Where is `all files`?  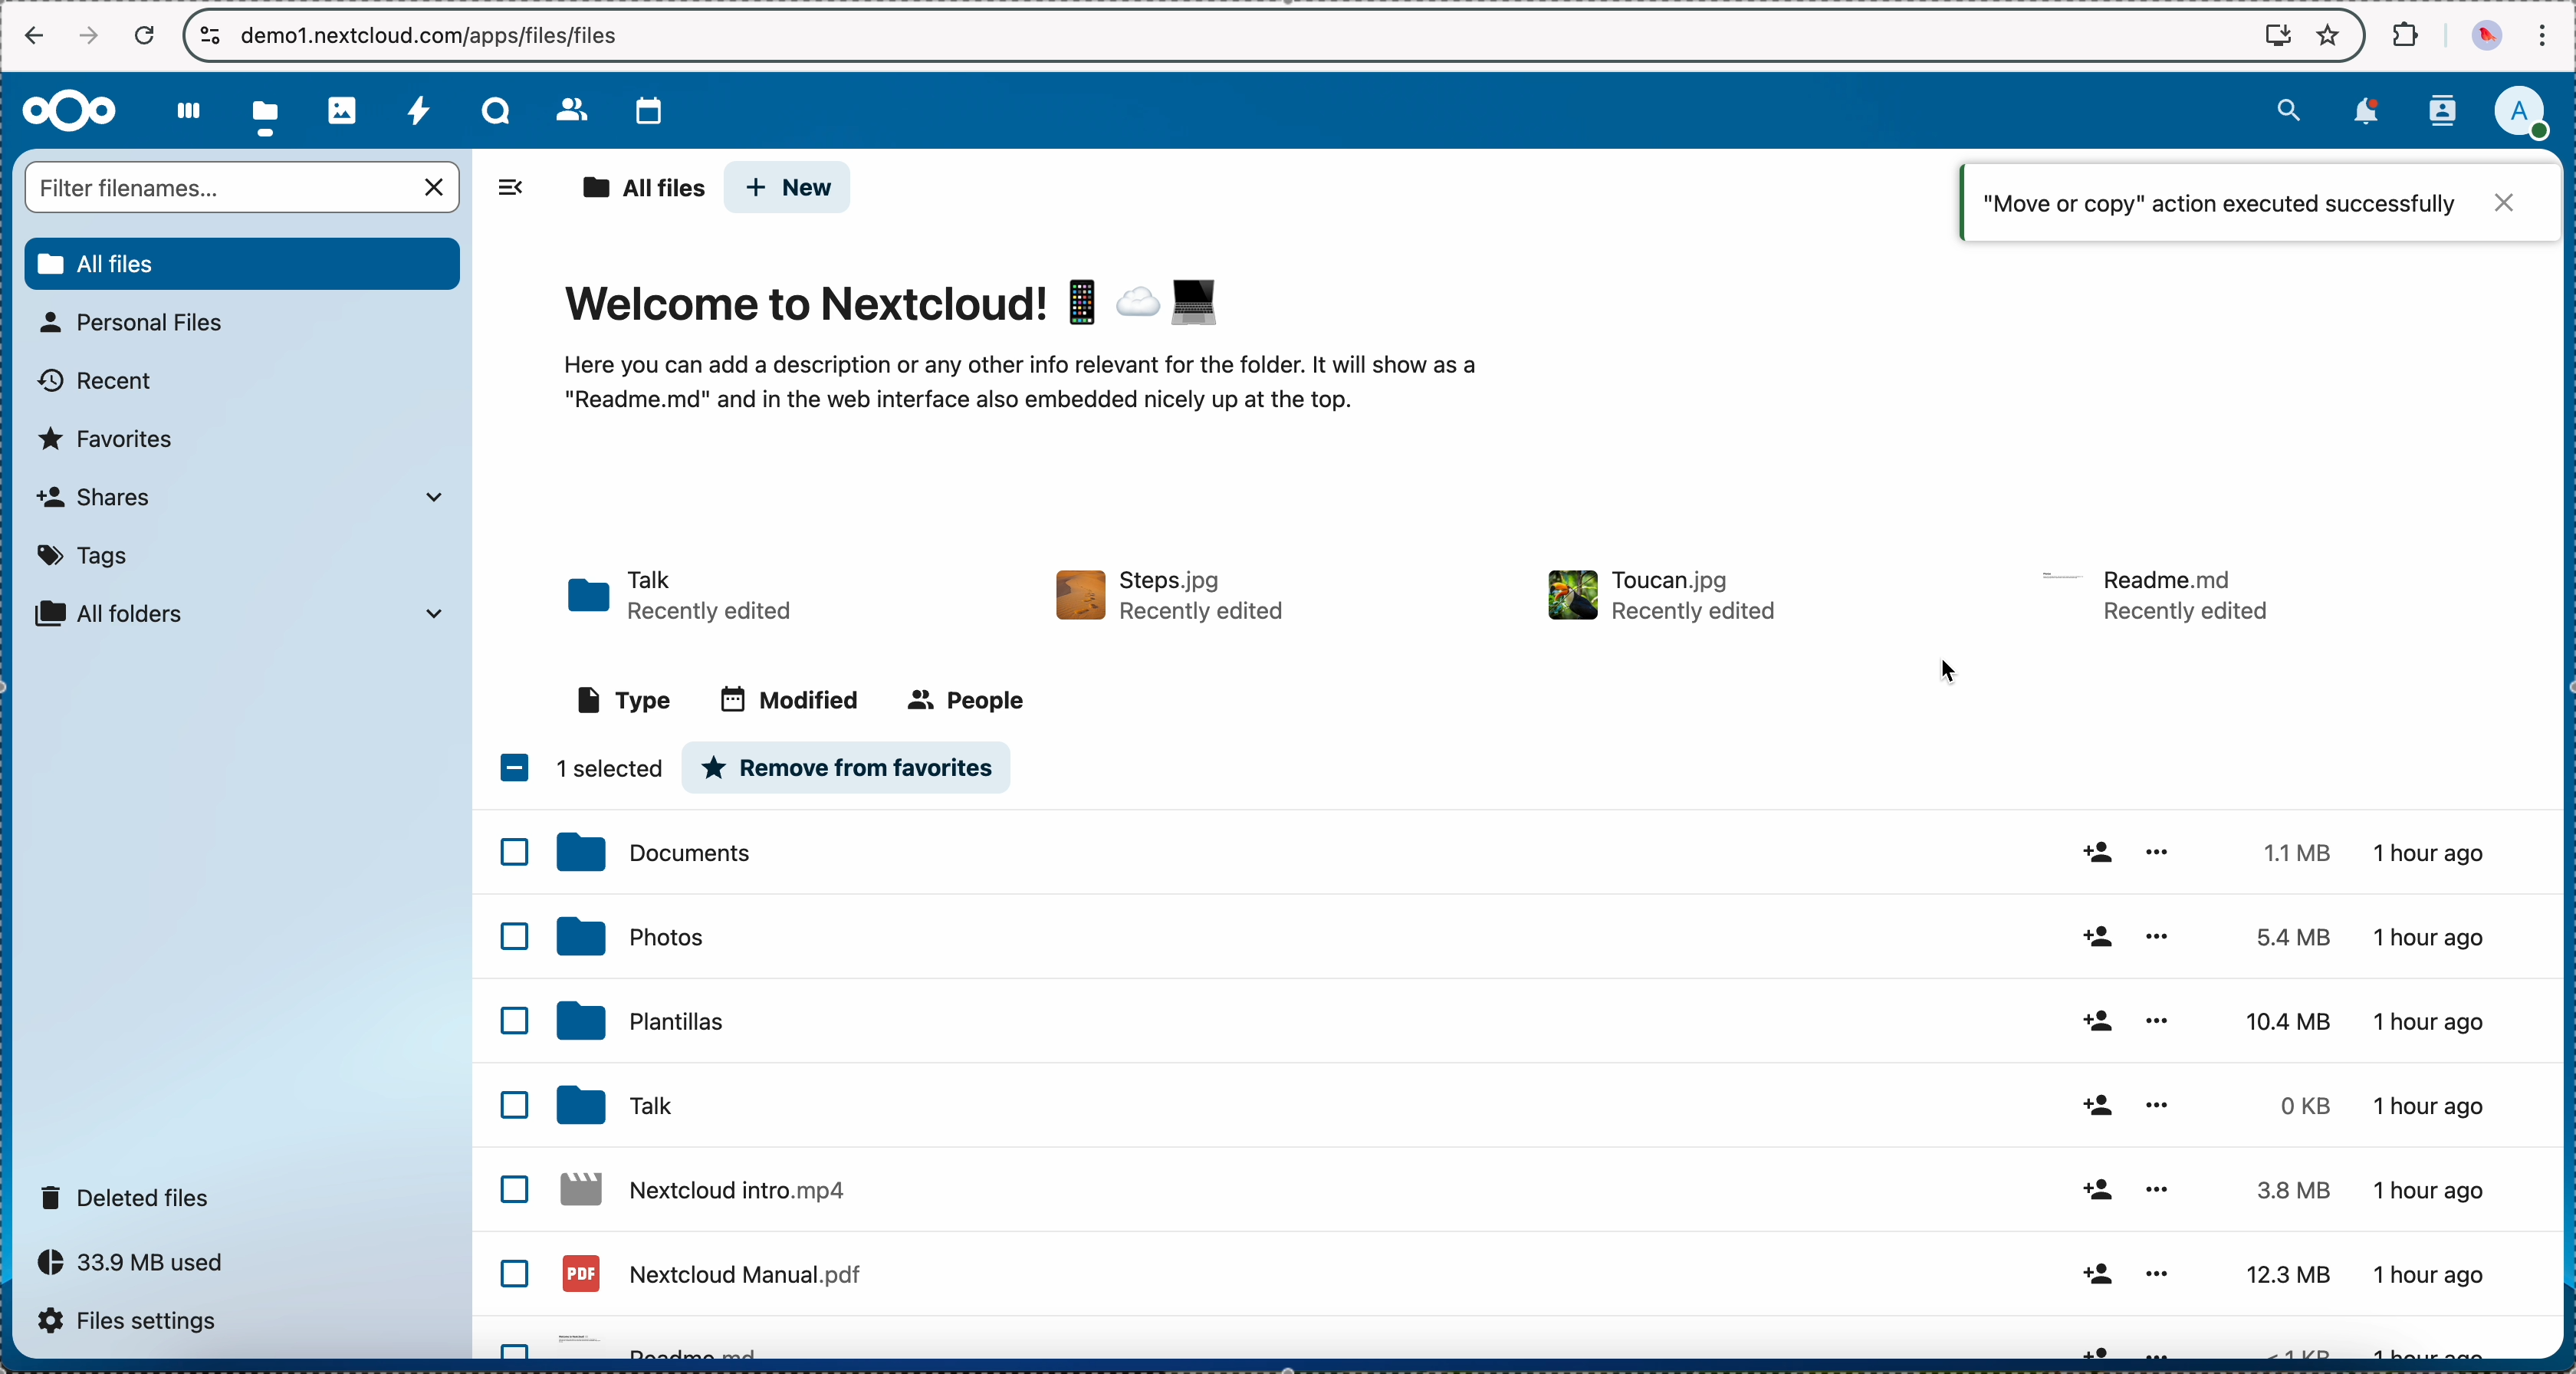
all files is located at coordinates (636, 186).